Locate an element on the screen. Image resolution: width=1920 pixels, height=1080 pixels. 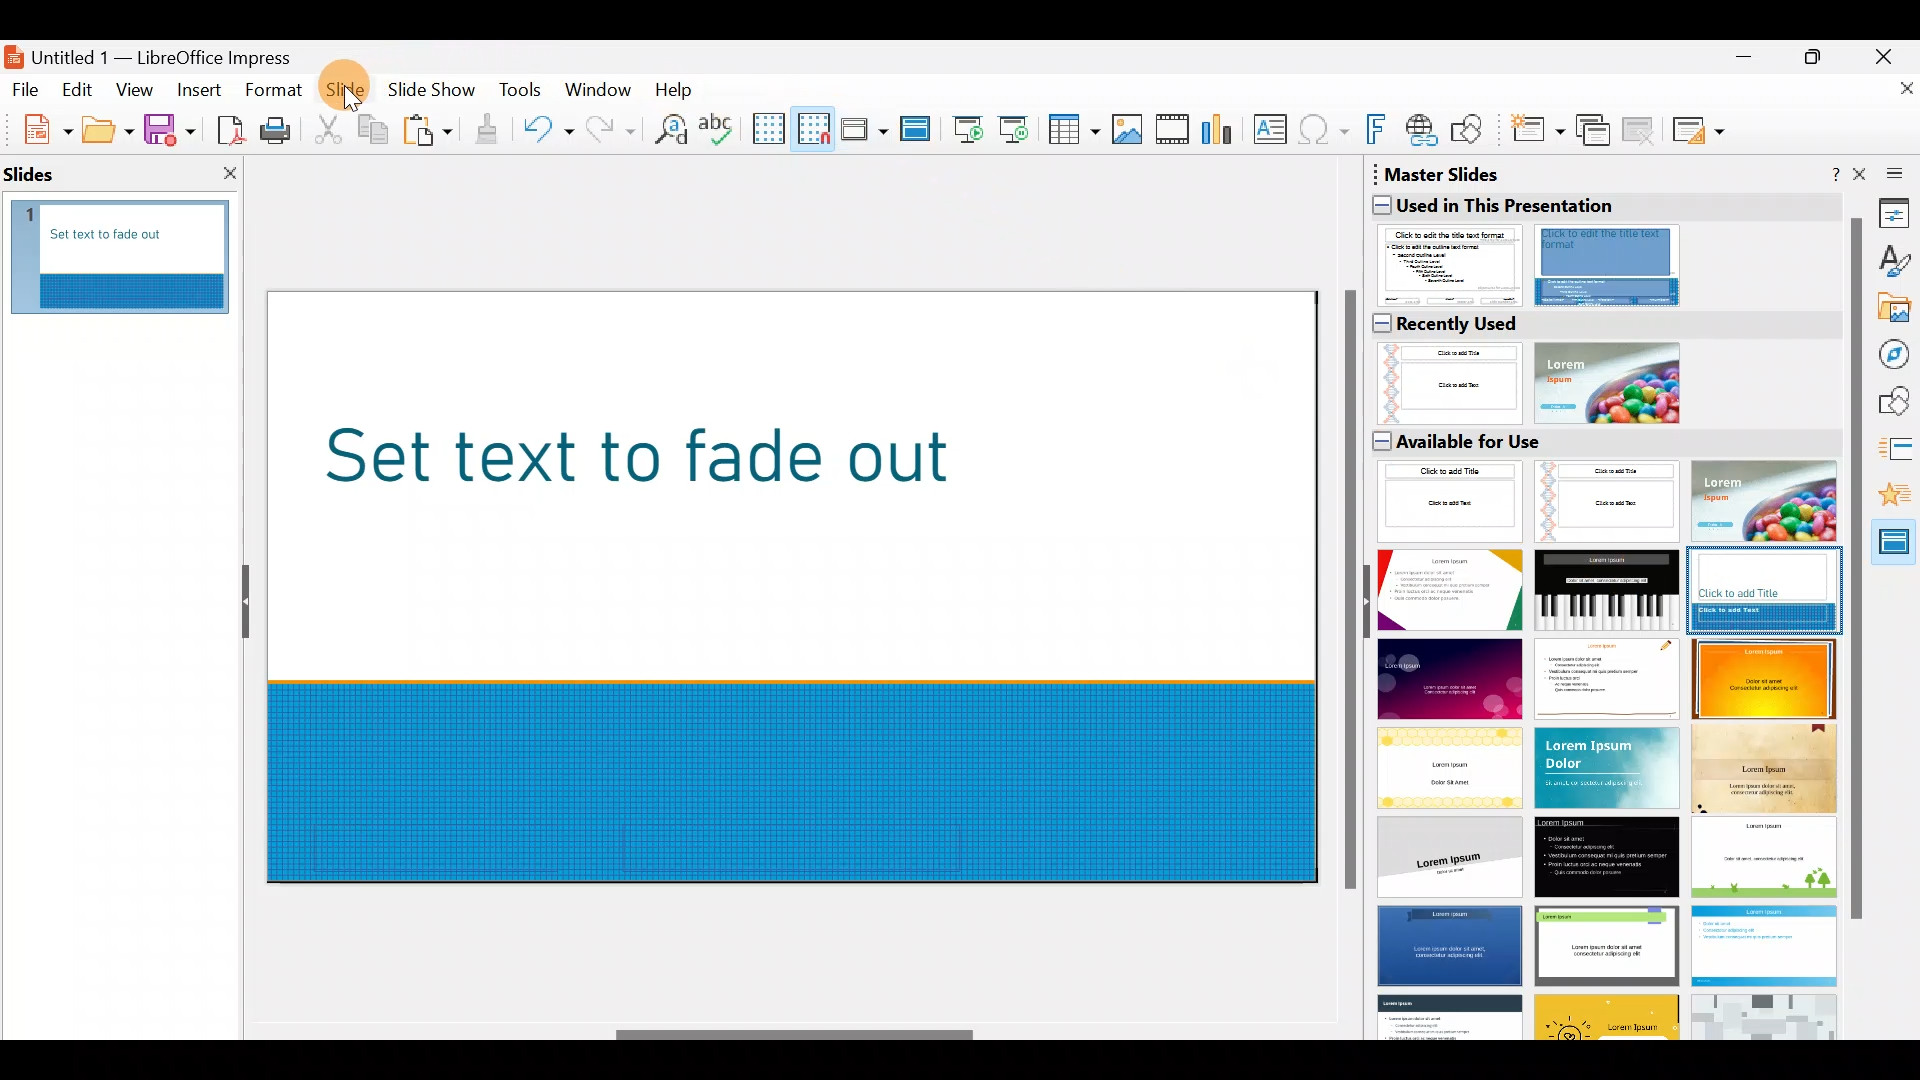
New slide is located at coordinates (1536, 135).